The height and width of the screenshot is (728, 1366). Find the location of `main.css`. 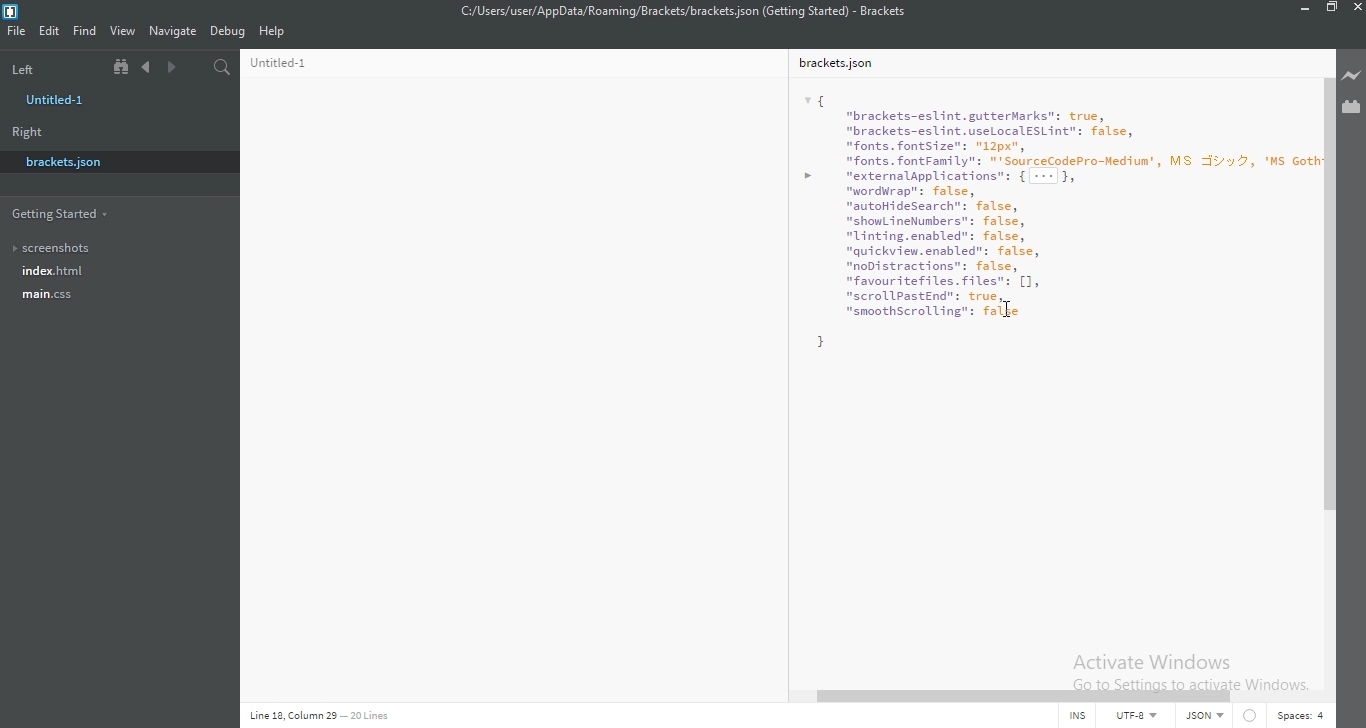

main.css is located at coordinates (116, 298).